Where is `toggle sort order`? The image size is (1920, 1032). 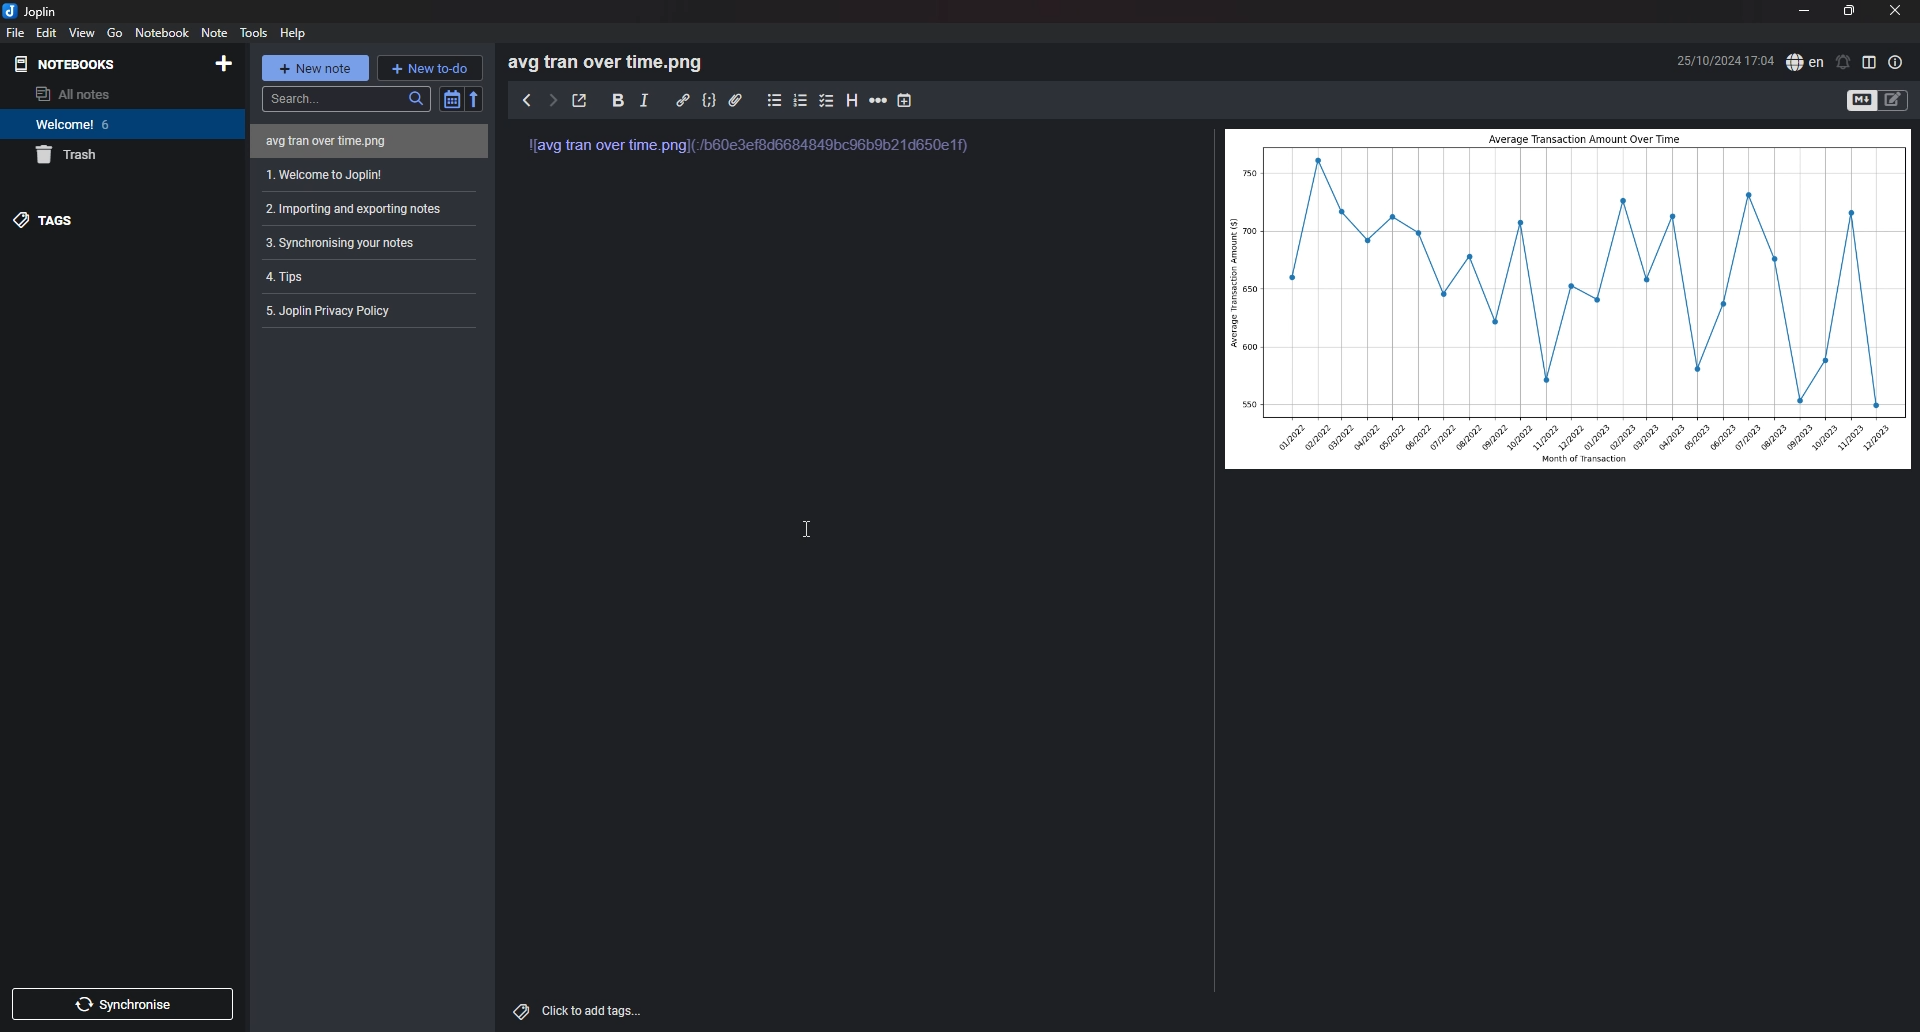
toggle sort order is located at coordinates (448, 99).